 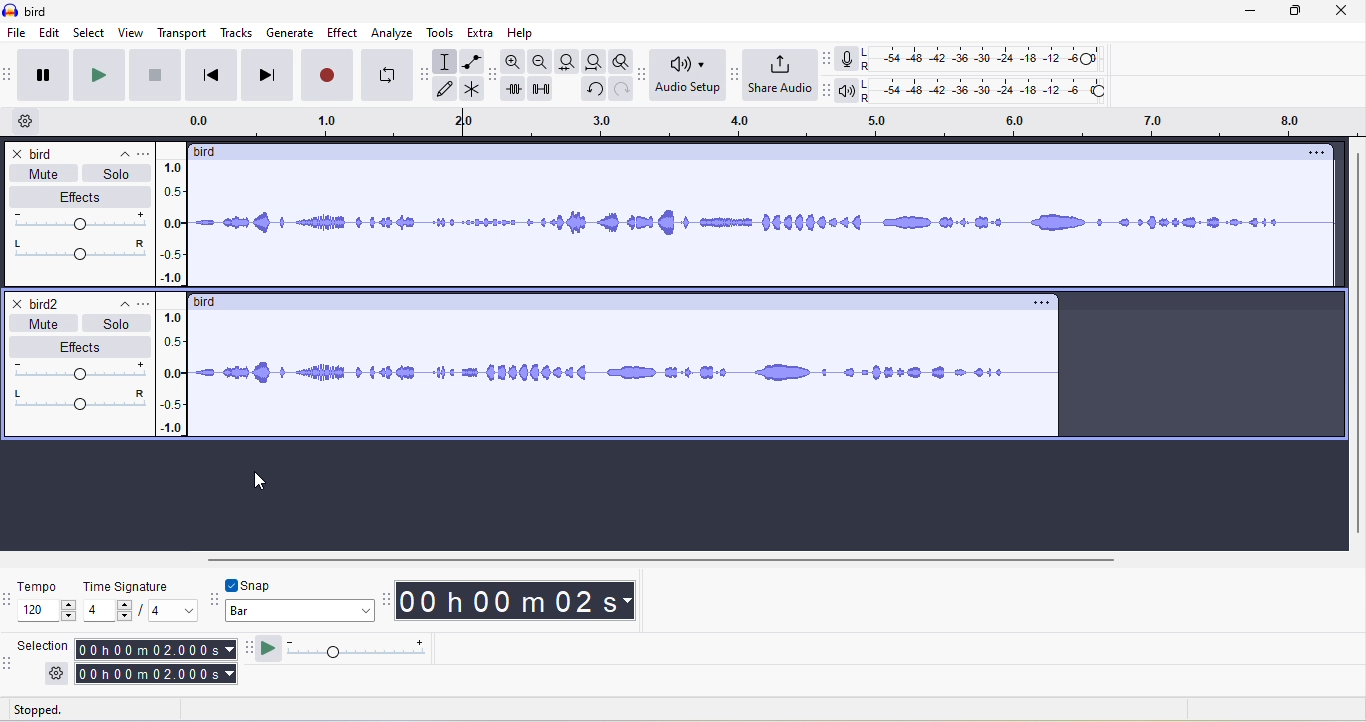 I want to click on amplitude, so click(x=170, y=224).